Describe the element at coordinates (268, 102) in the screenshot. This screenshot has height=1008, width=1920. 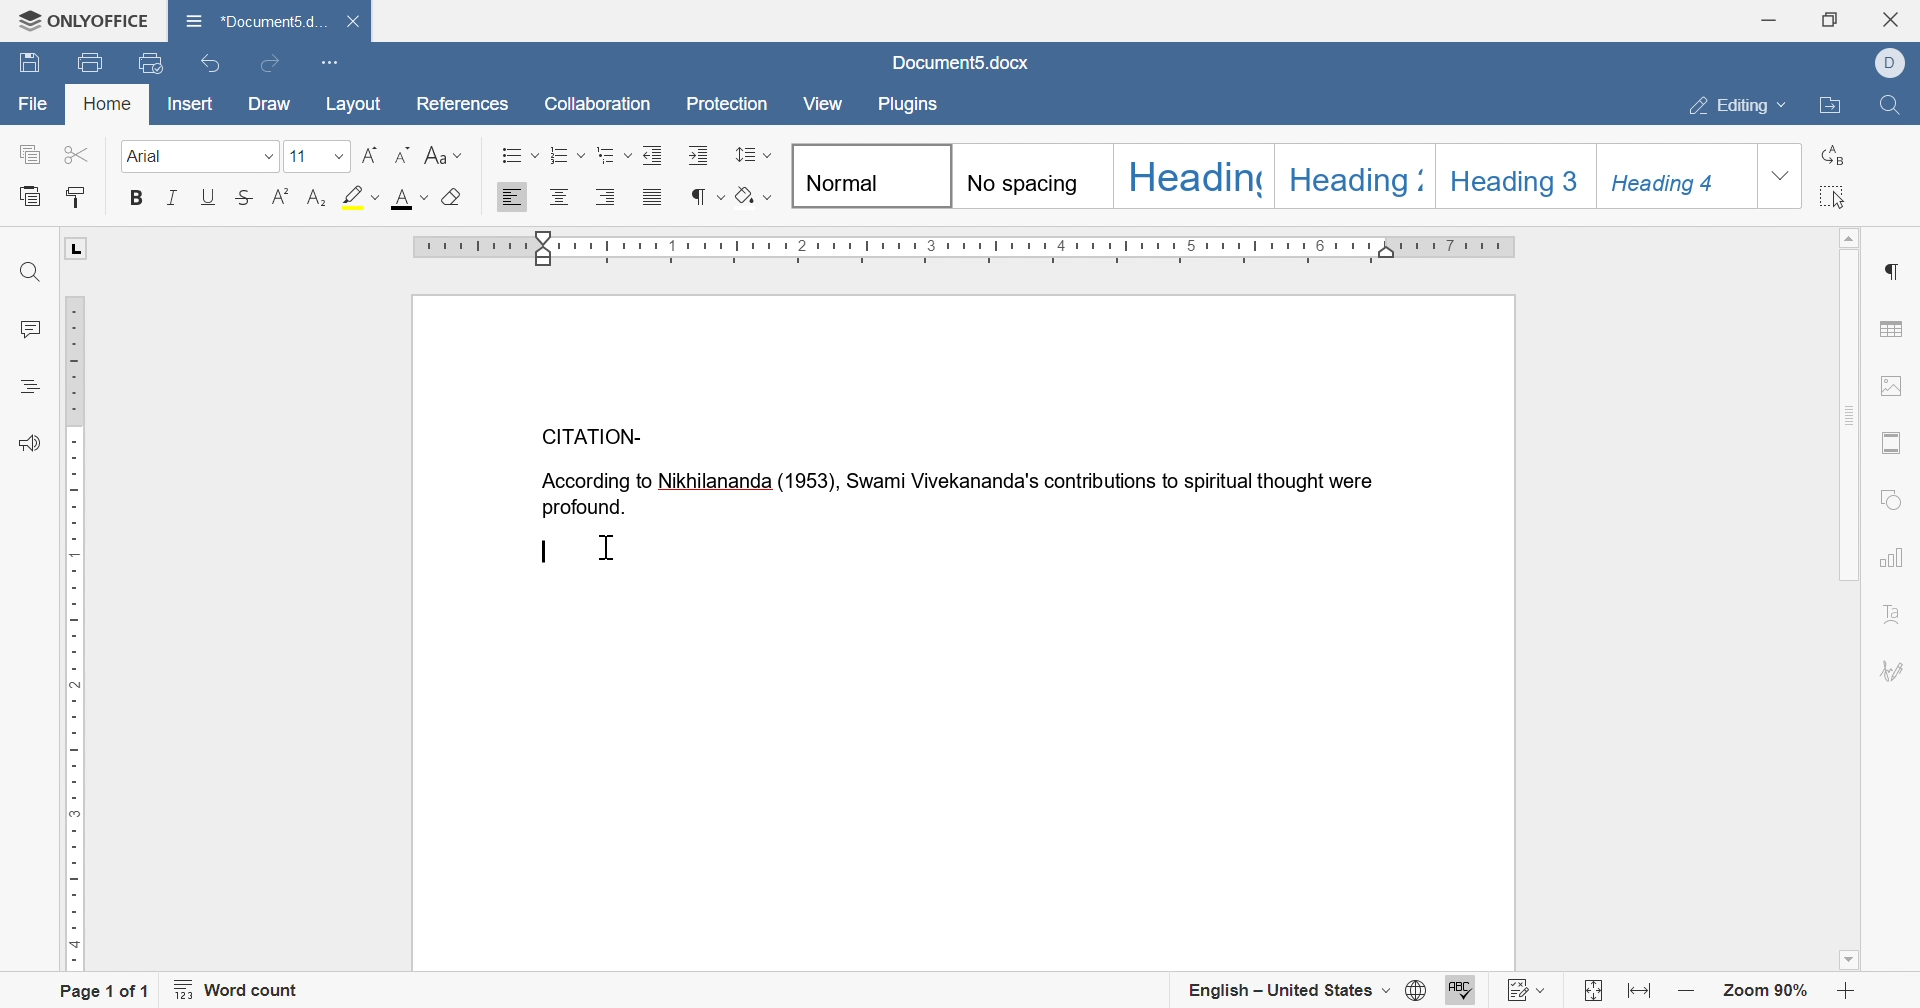
I see `draw` at that location.